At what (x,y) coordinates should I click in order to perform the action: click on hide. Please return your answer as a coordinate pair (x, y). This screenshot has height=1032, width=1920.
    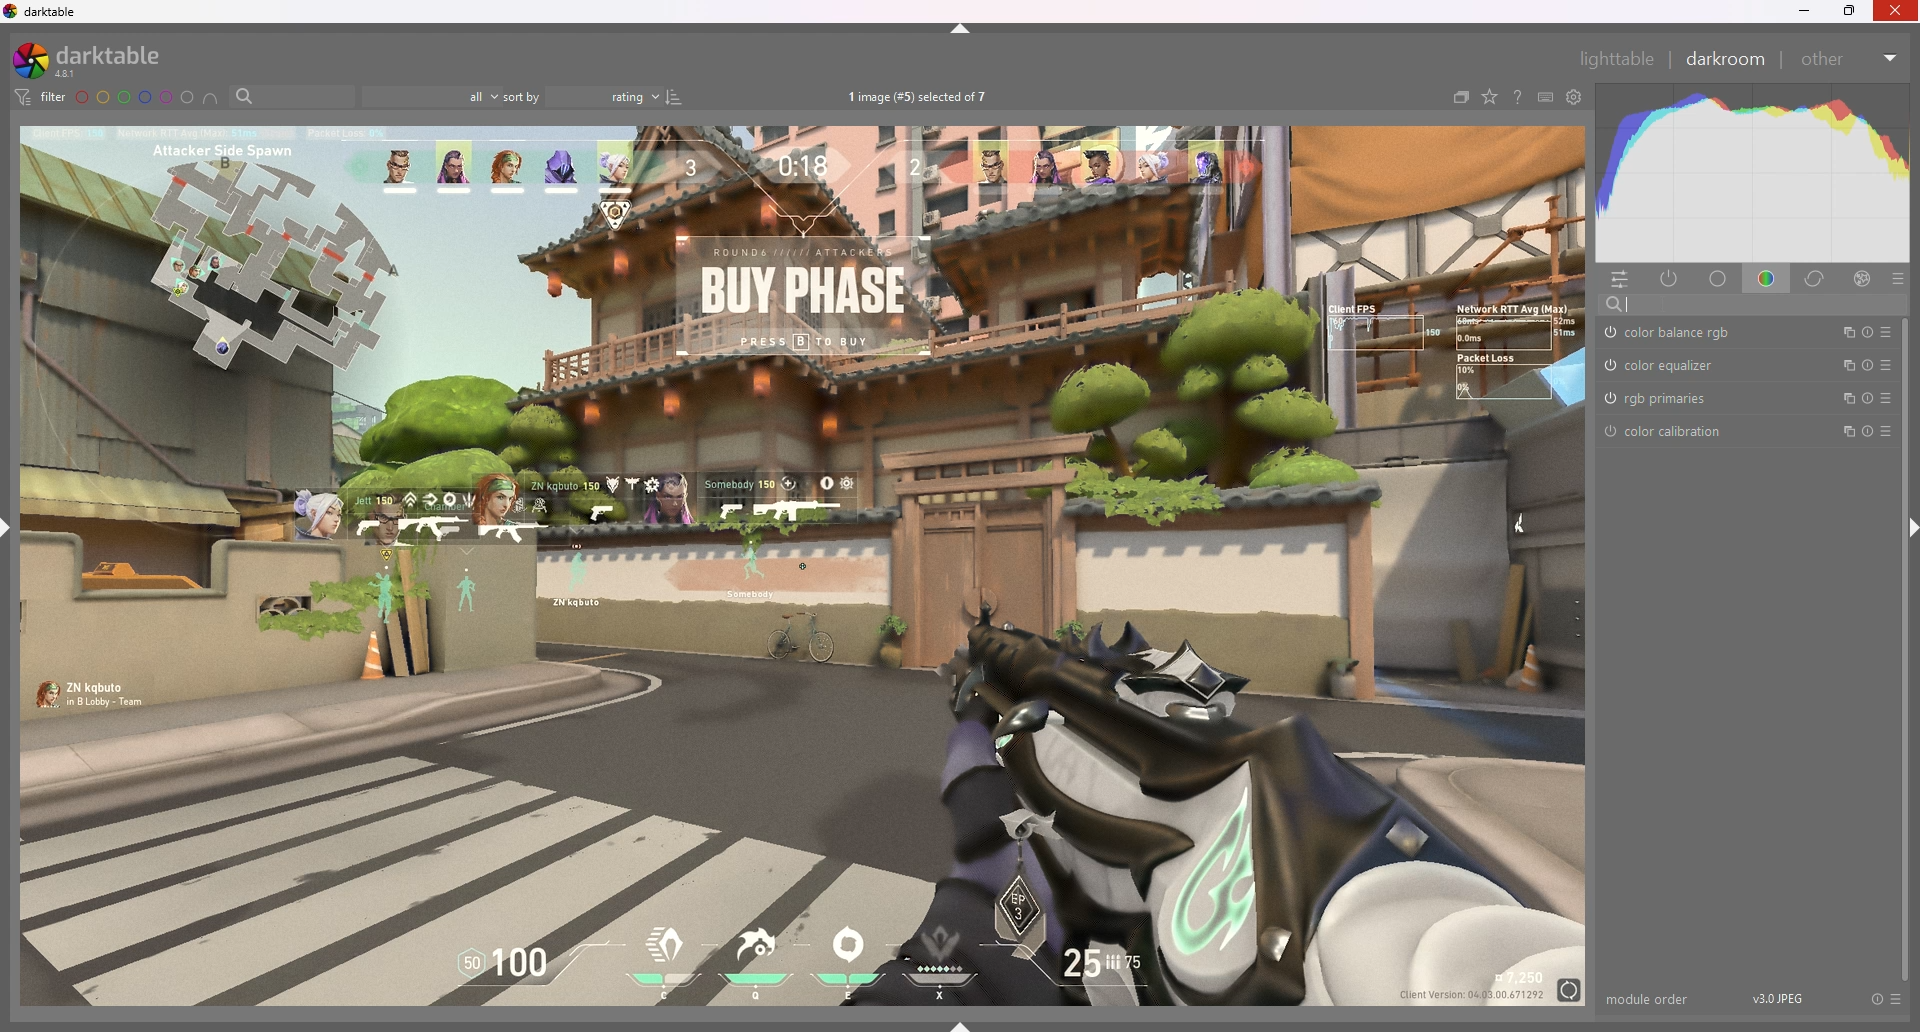
    Looking at the image, I should click on (961, 29).